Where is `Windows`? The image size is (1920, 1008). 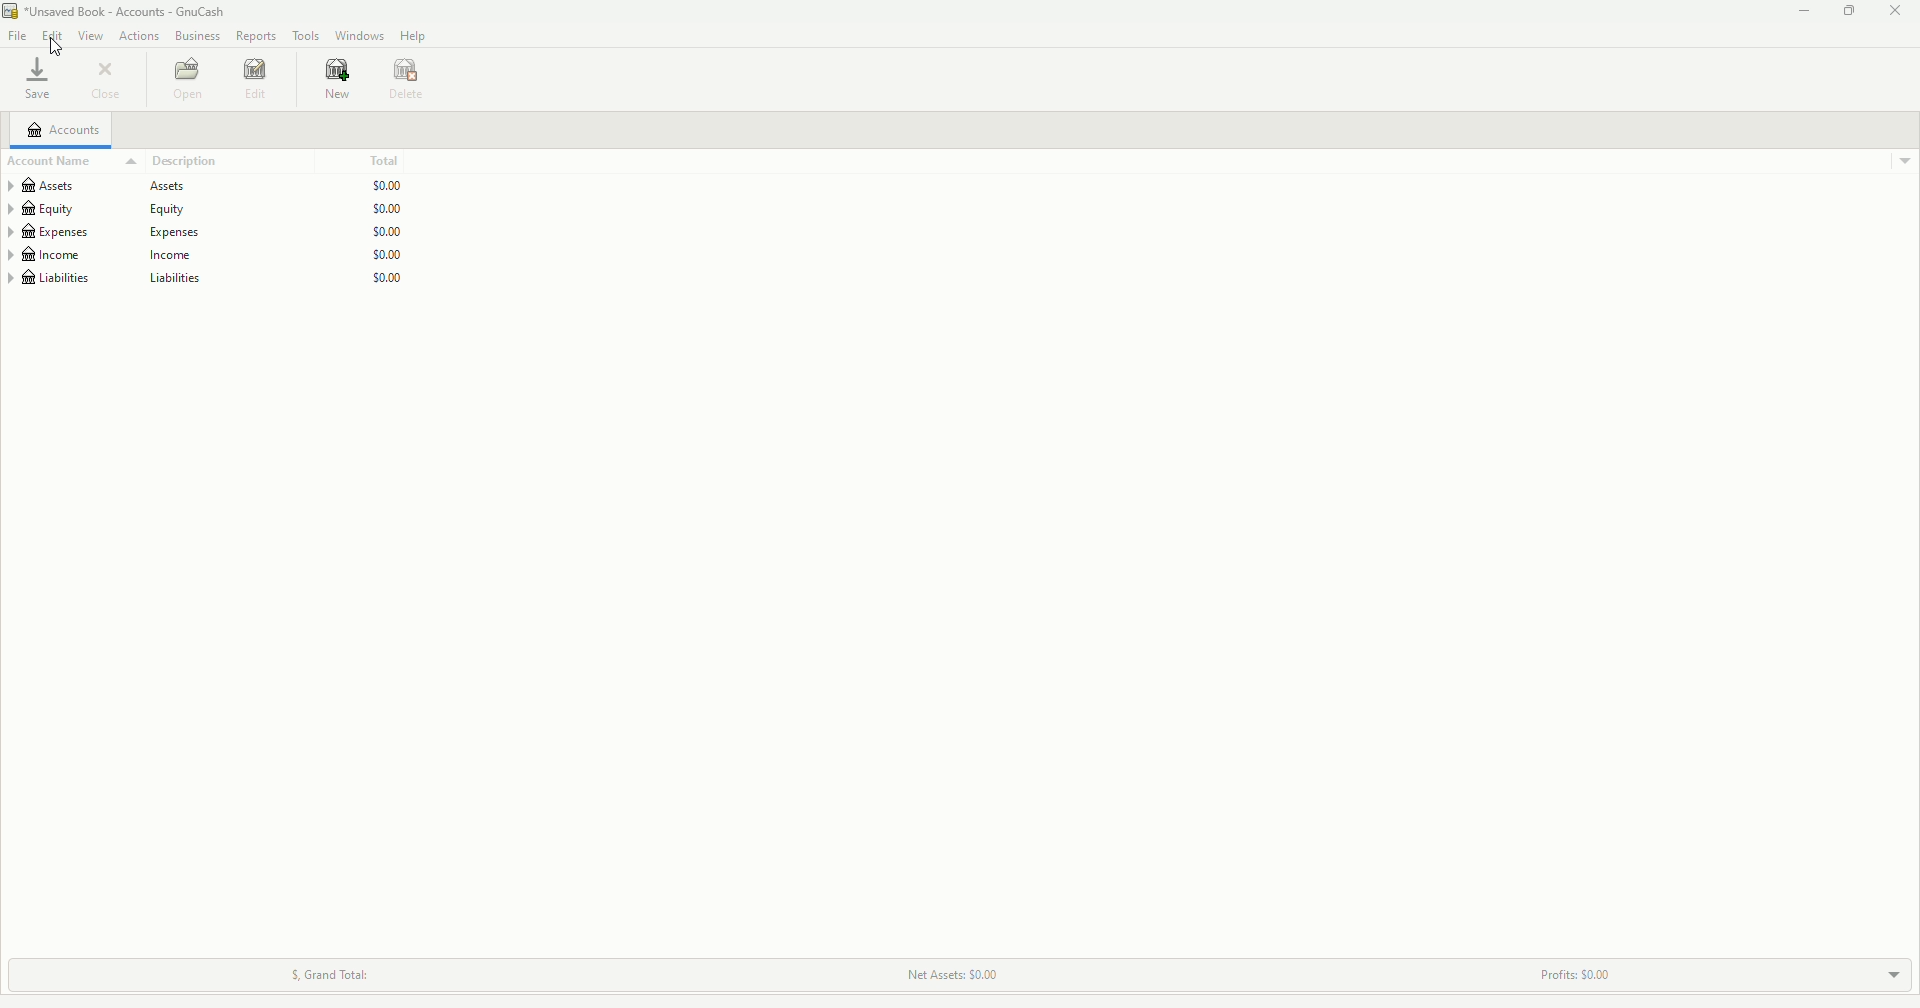
Windows is located at coordinates (358, 36).